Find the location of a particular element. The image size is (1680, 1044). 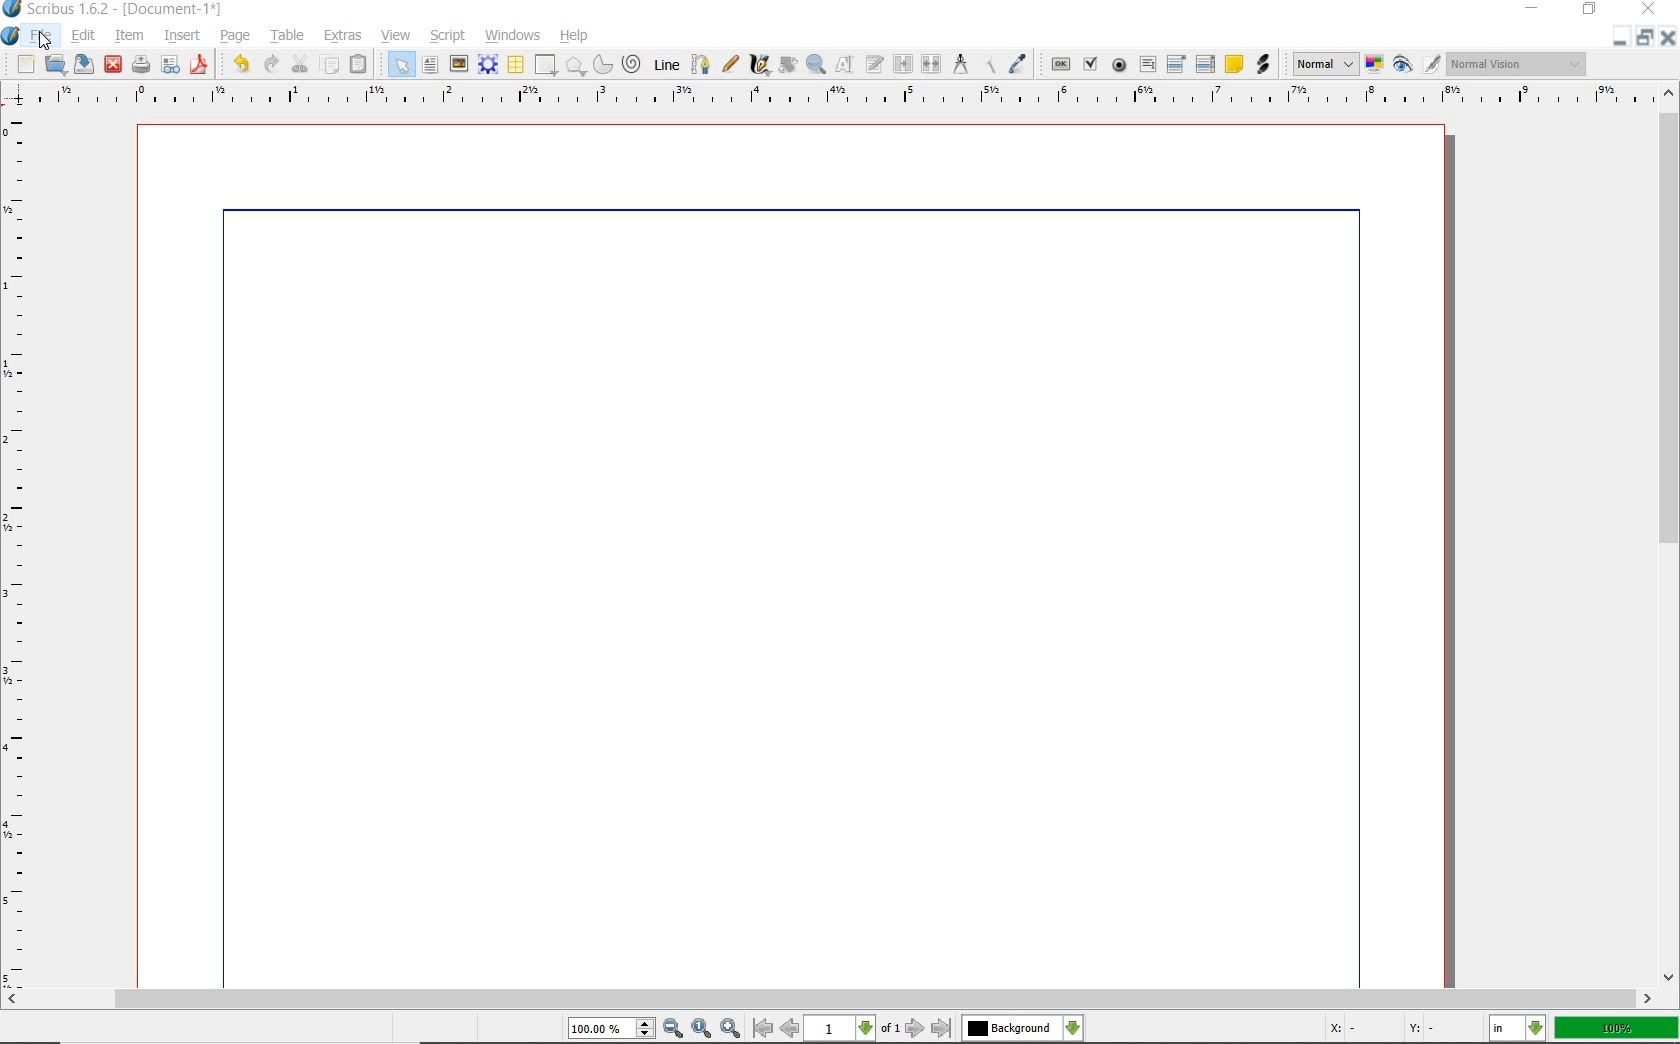

pdf check box is located at coordinates (1092, 63).